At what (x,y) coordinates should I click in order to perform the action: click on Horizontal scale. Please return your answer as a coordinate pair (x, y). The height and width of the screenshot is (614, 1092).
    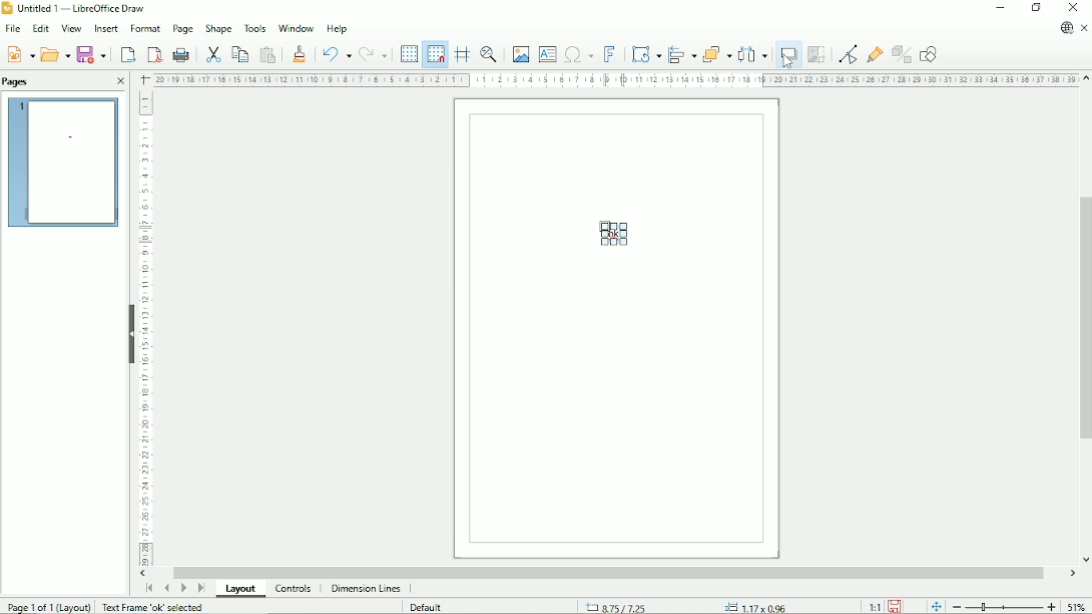
    Looking at the image, I should click on (616, 80).